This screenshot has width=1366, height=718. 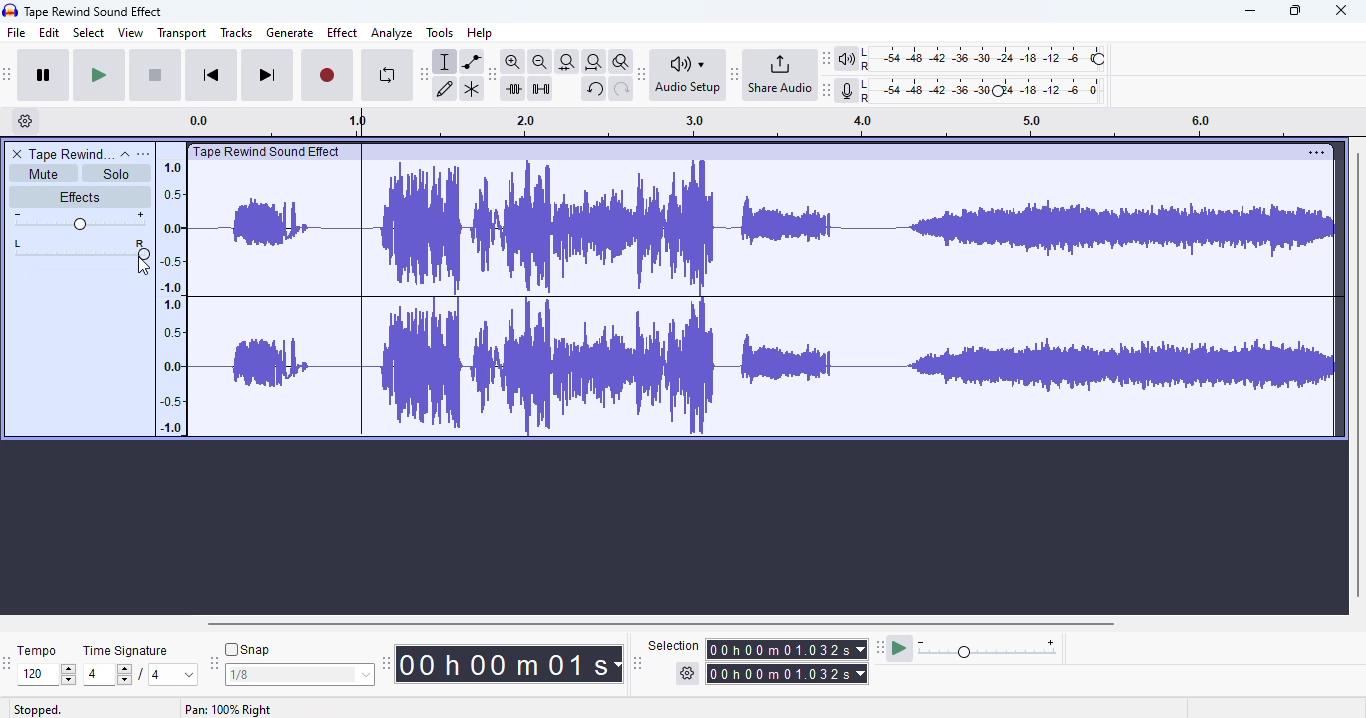 What do you see at coordinates (1294, 11) in the screenshot?
I see `maximize` at bounding box center [1294, 11].